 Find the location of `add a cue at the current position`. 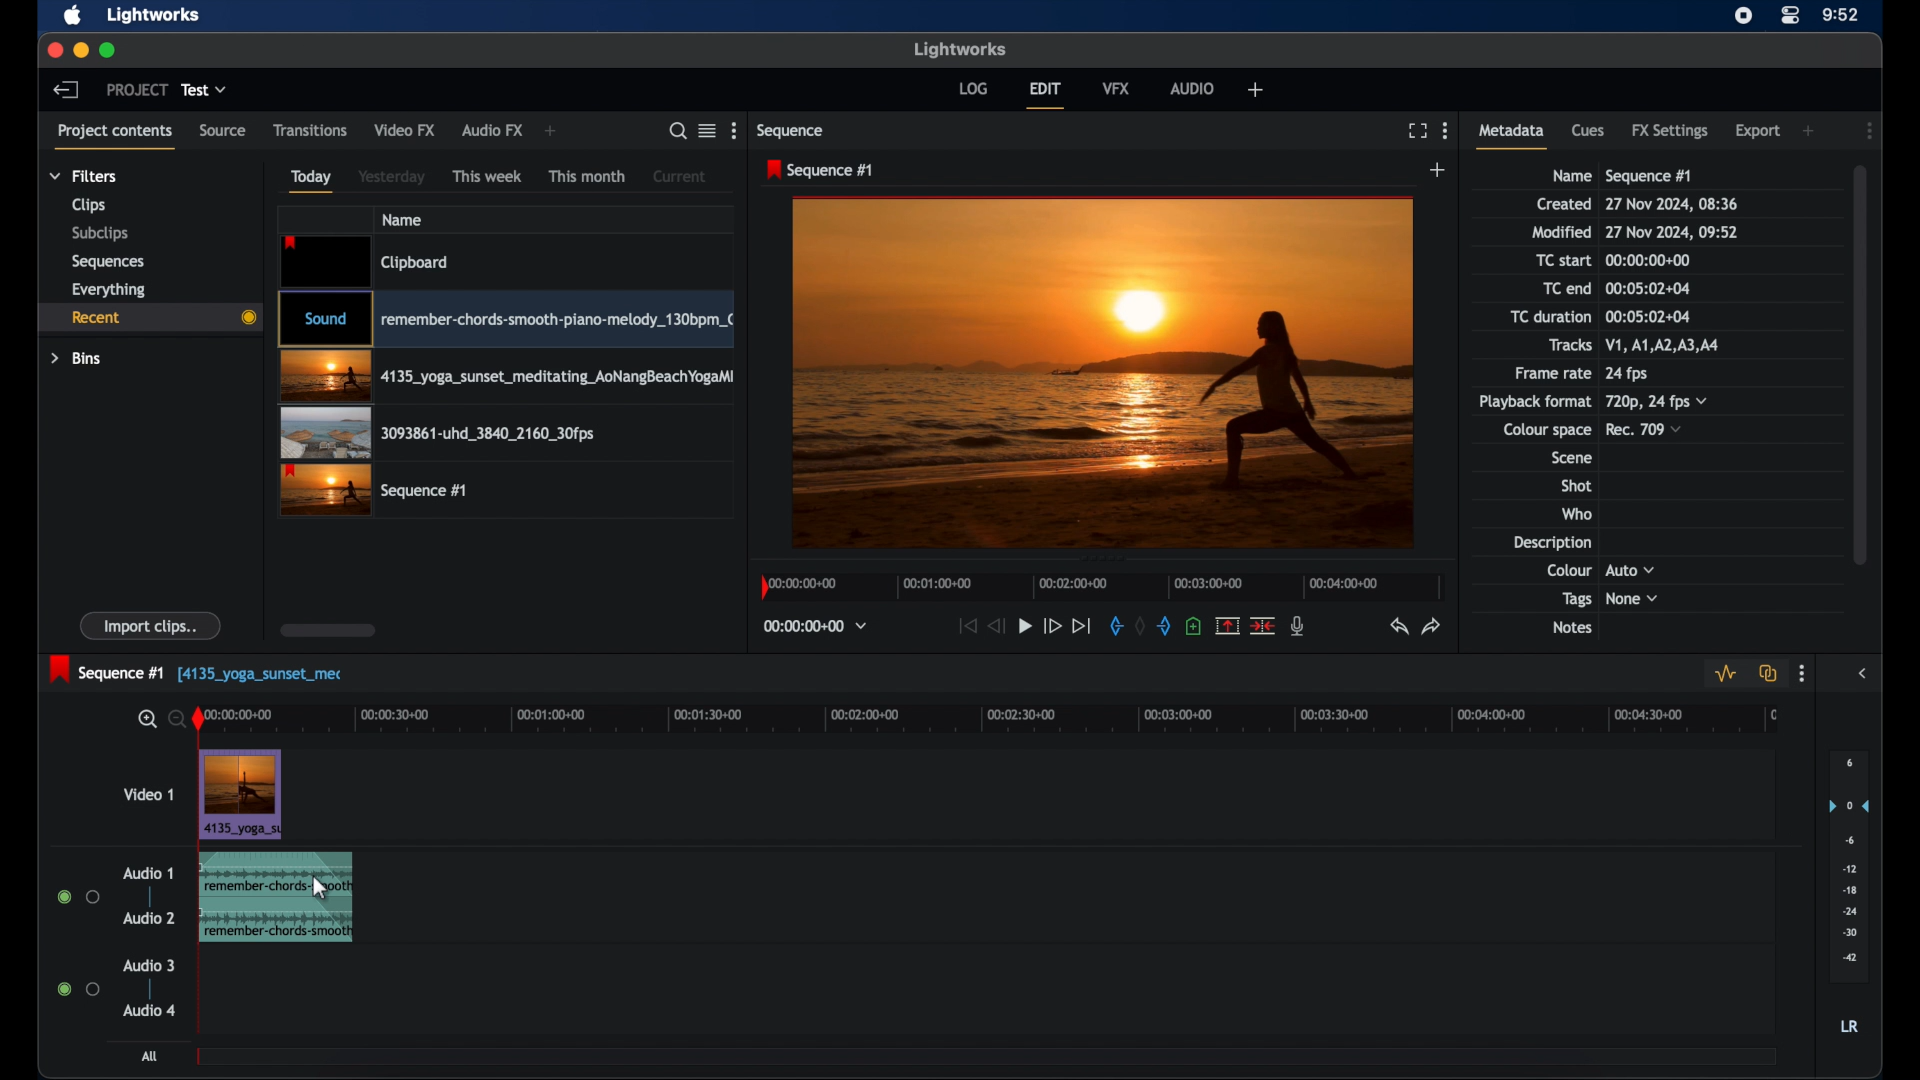

add a cue at the current position is located at coordinates (1193, 626).